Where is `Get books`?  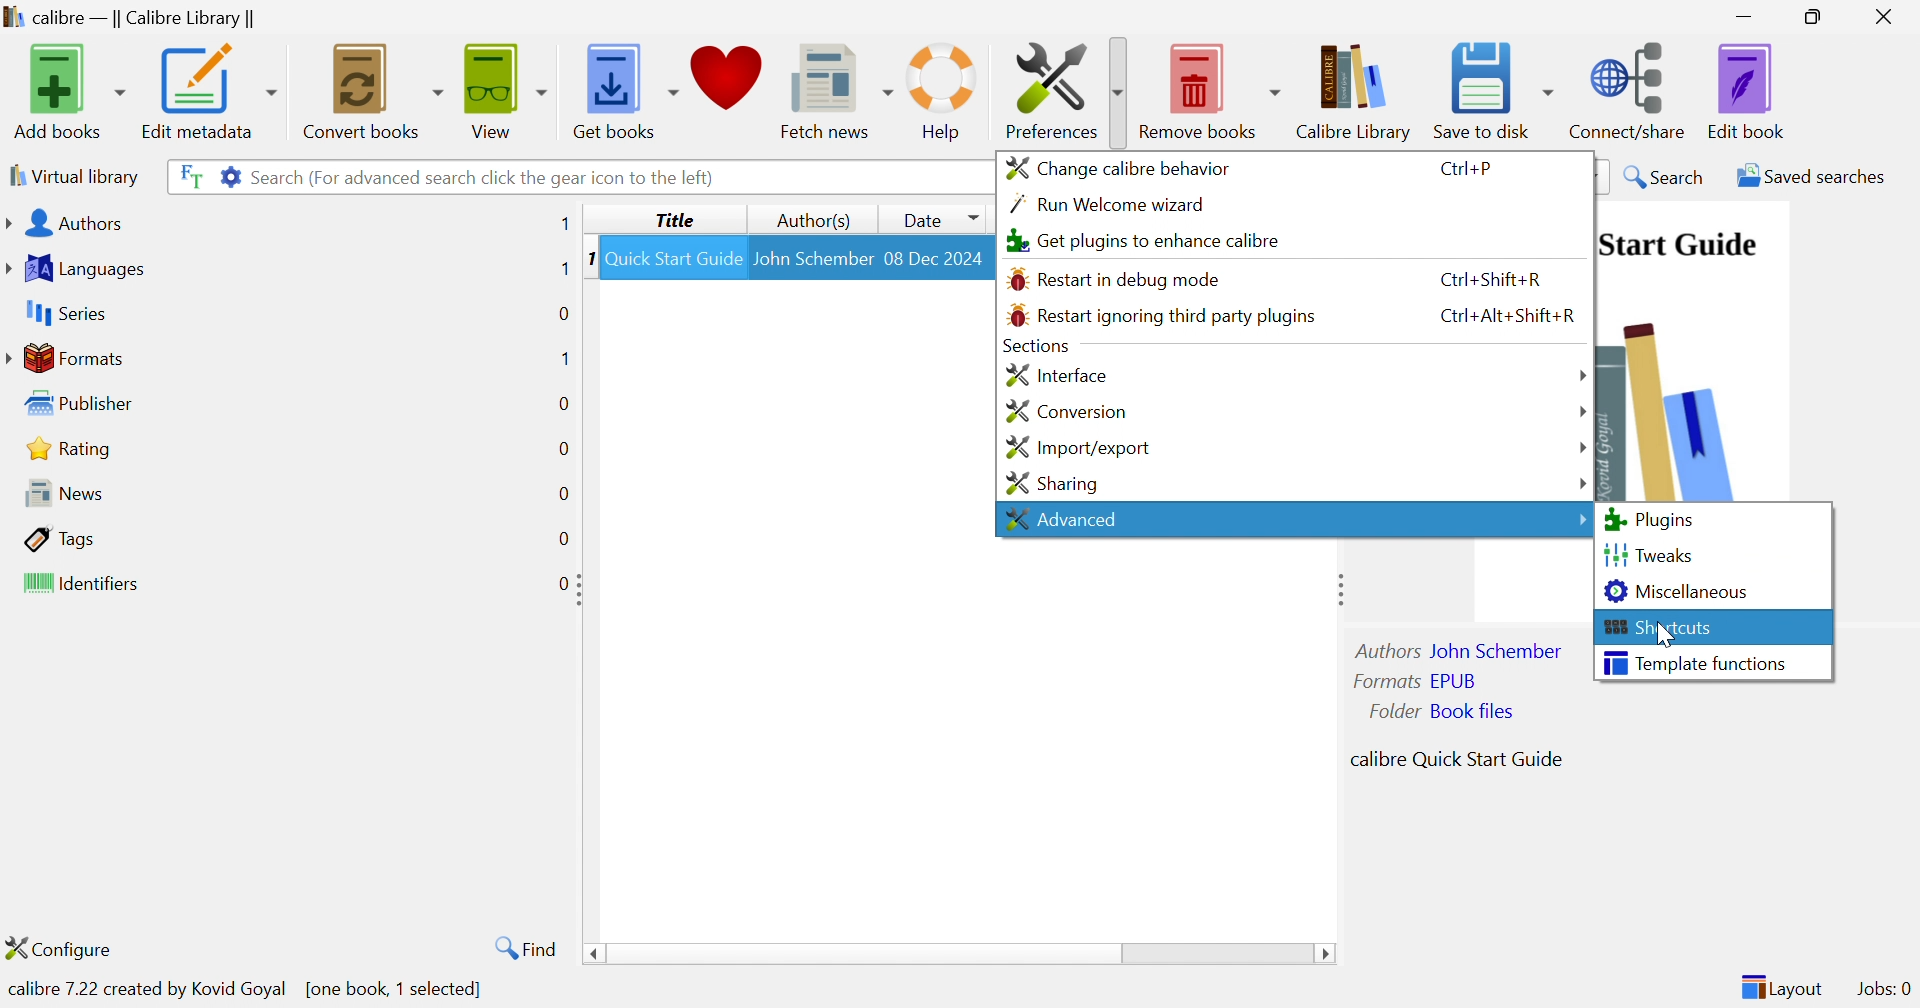
Get books is located at coordinates (623, 86).